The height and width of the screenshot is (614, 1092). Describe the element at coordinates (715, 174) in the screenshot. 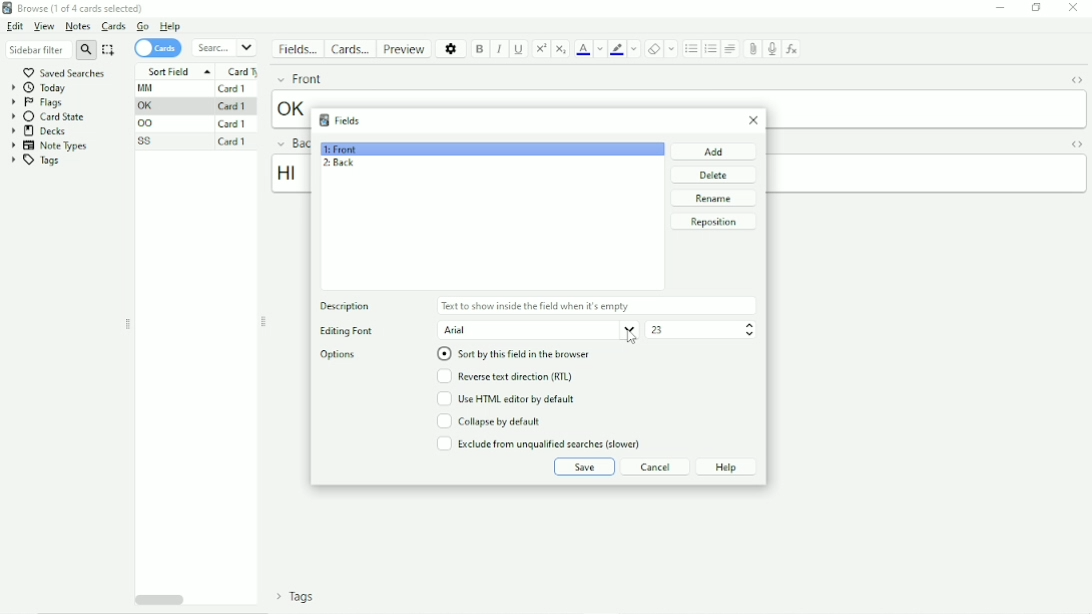

I see `Delete` at that location.